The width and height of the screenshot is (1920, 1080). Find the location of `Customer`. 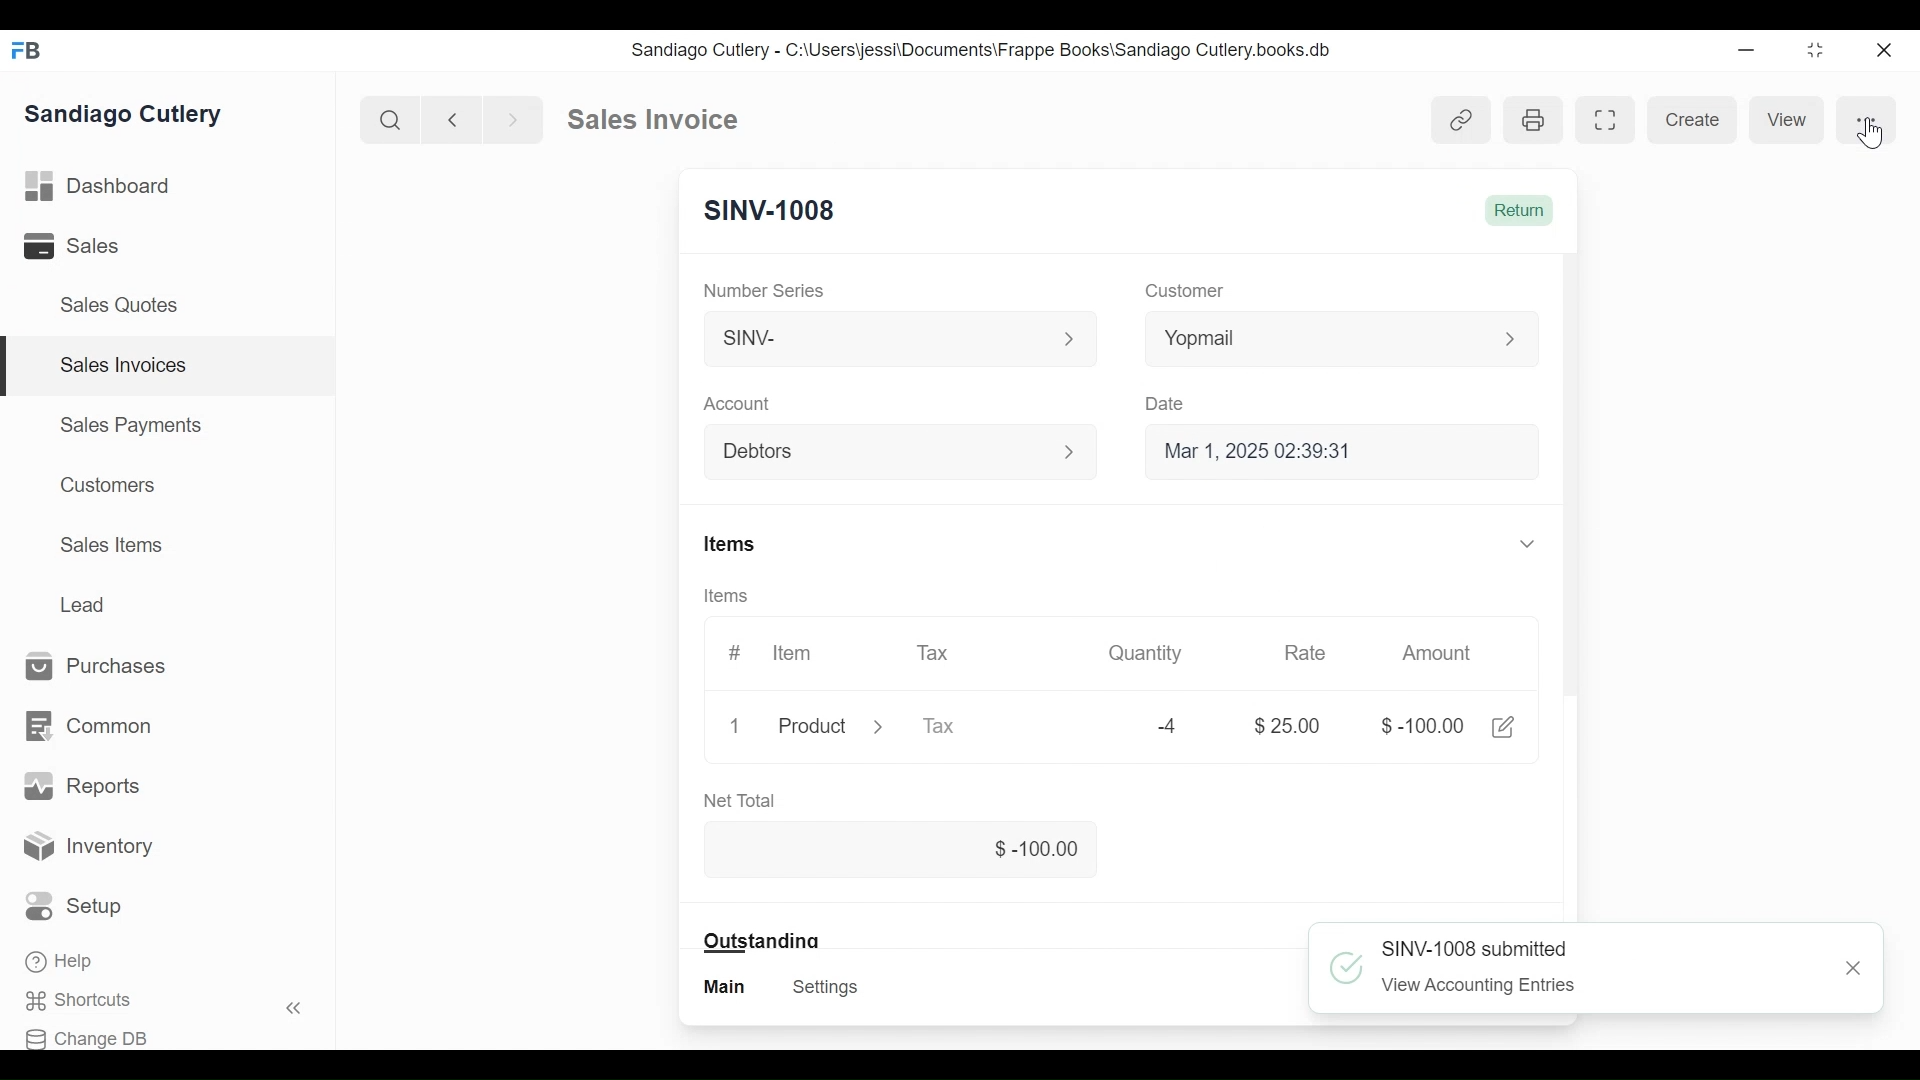

Customer is located at coordinates (1188, 289).